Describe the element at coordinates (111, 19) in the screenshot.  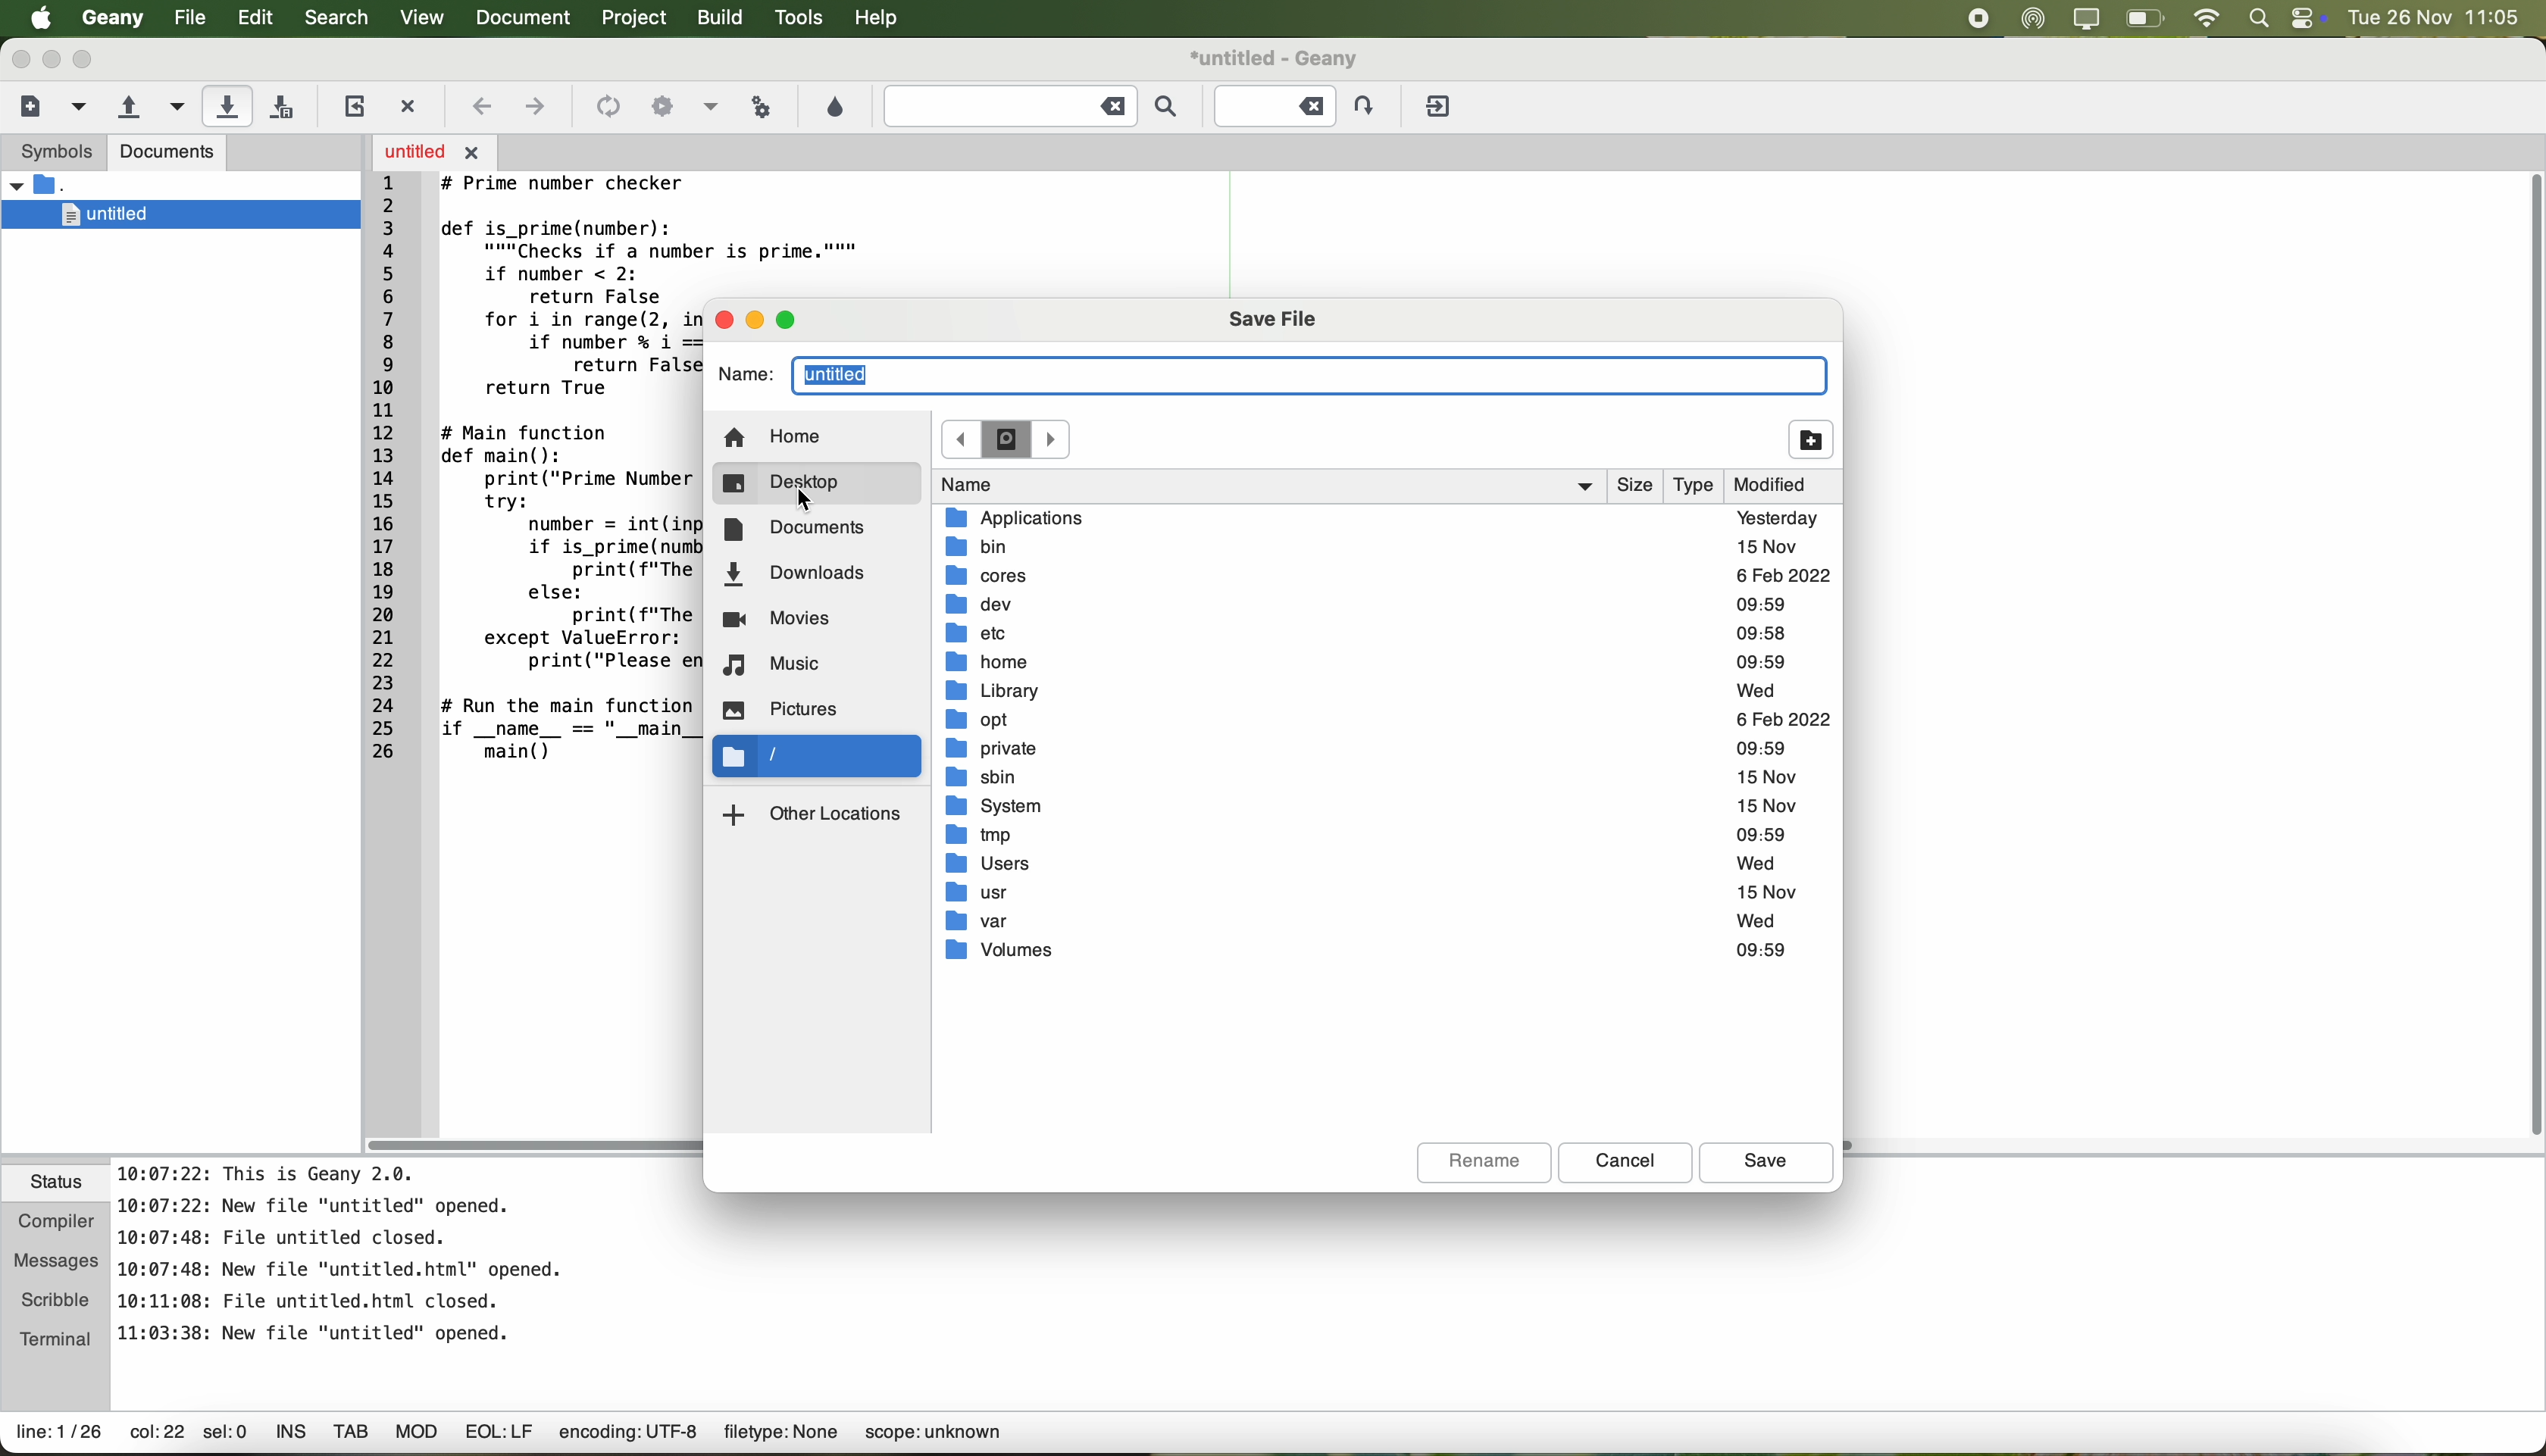
I see `Geany` at that location.